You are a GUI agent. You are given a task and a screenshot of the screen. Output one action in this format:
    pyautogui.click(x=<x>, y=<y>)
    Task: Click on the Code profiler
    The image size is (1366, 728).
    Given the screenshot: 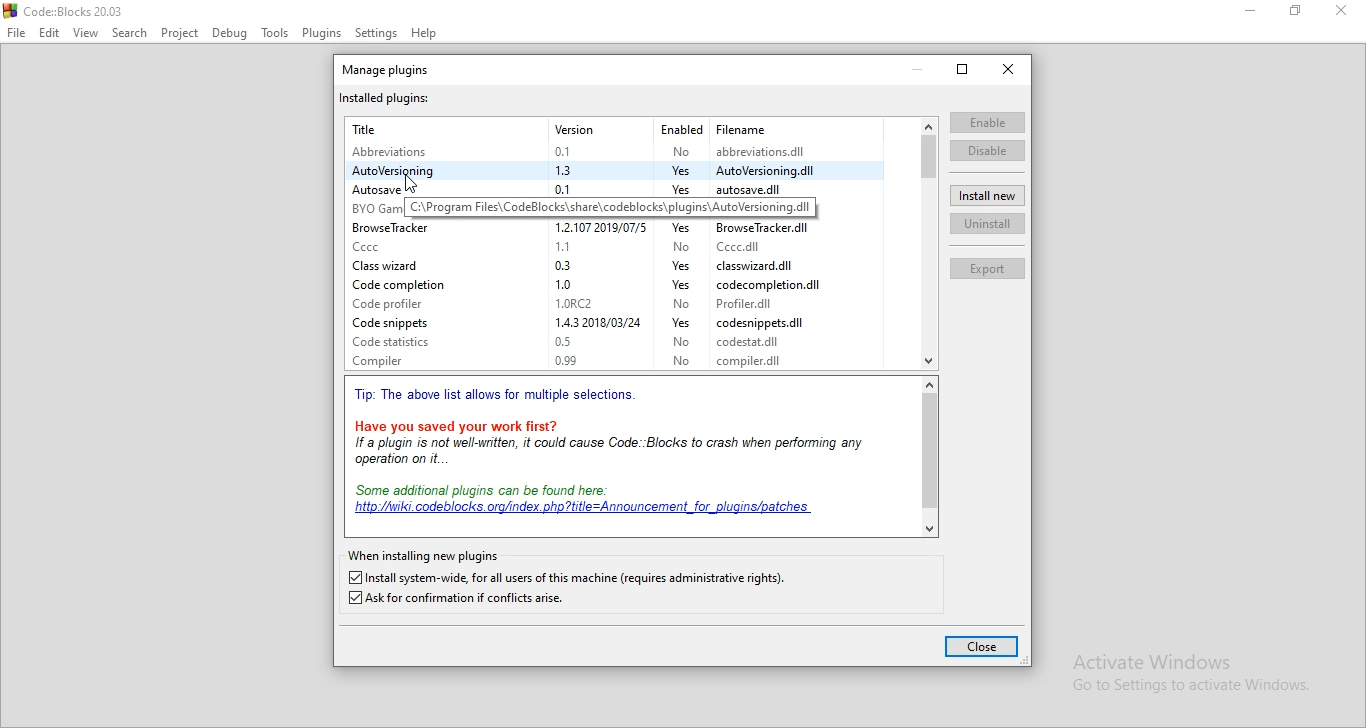 What is the action you would take?
    pyautogui.click(x=404, y=303)
    